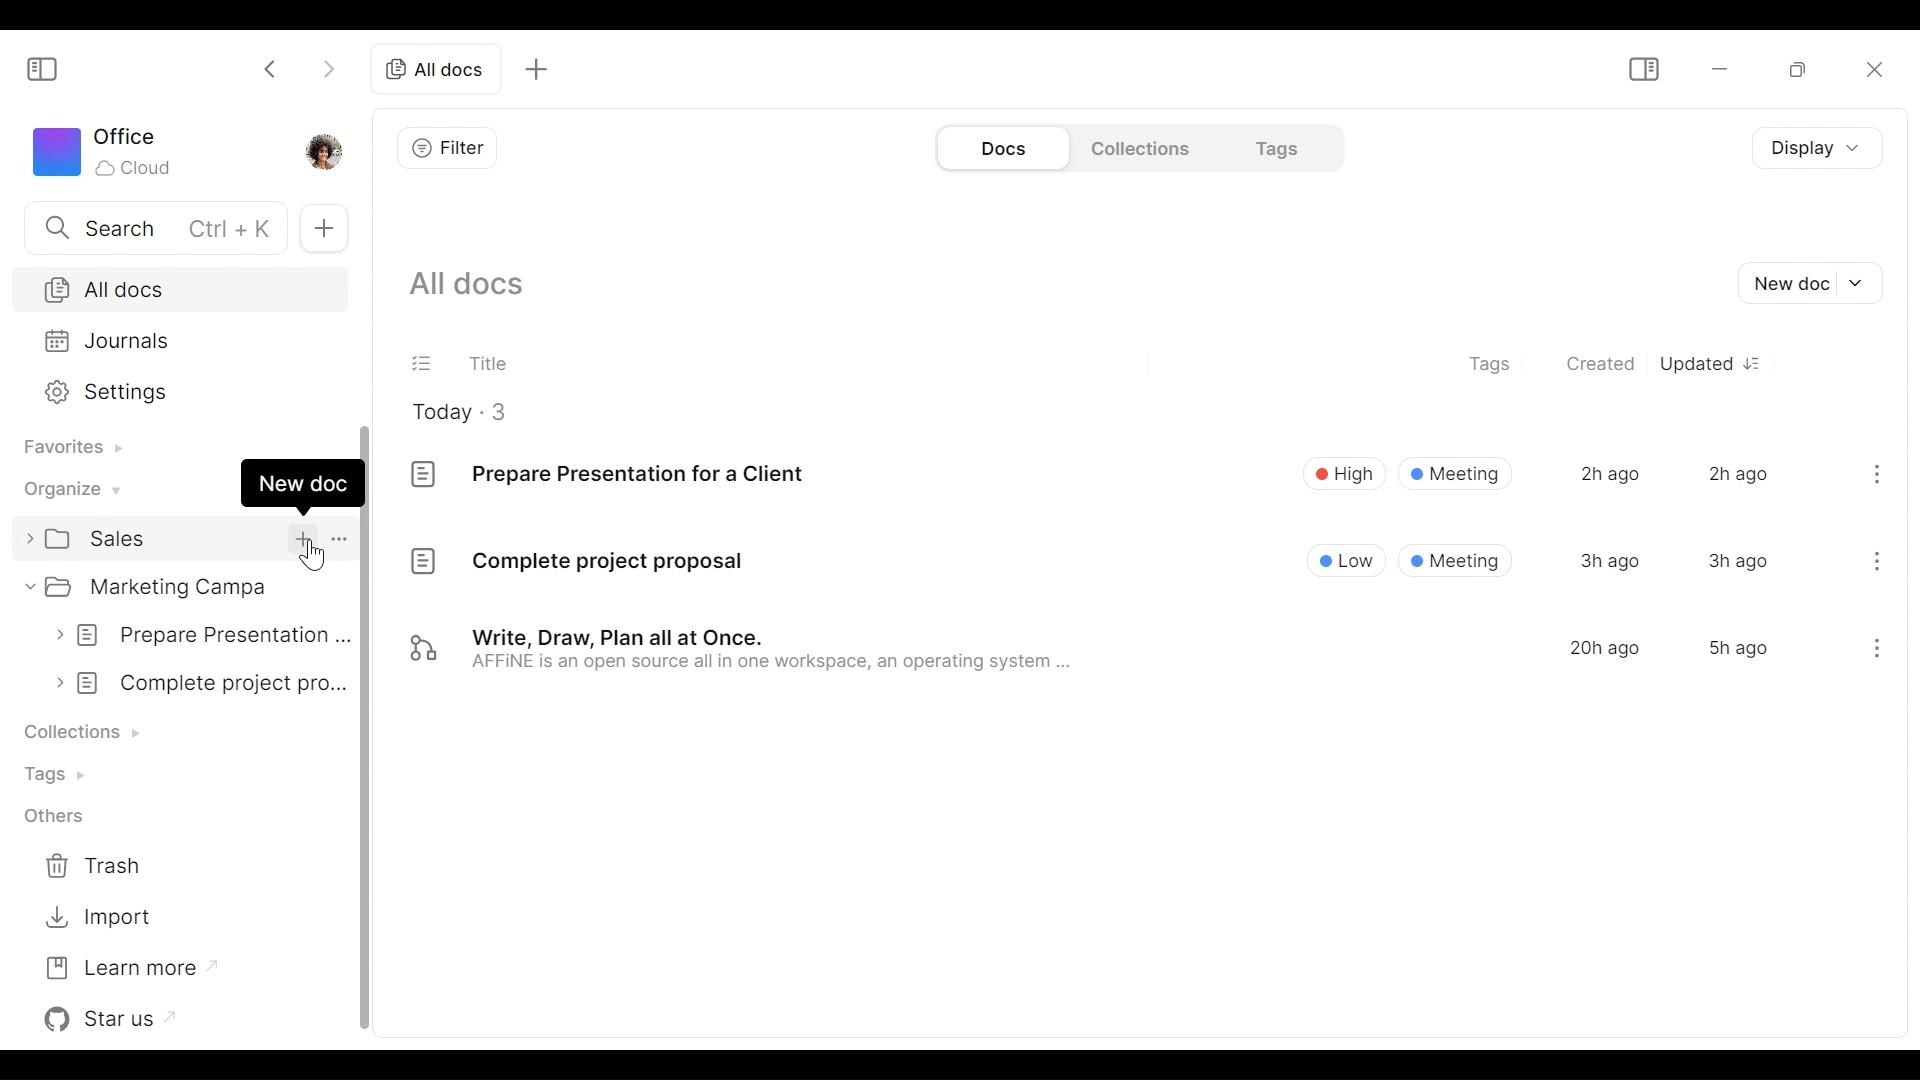 This screenshot has width=1920, height=1080. I want to click on 2h ago, so click(1738, 472).